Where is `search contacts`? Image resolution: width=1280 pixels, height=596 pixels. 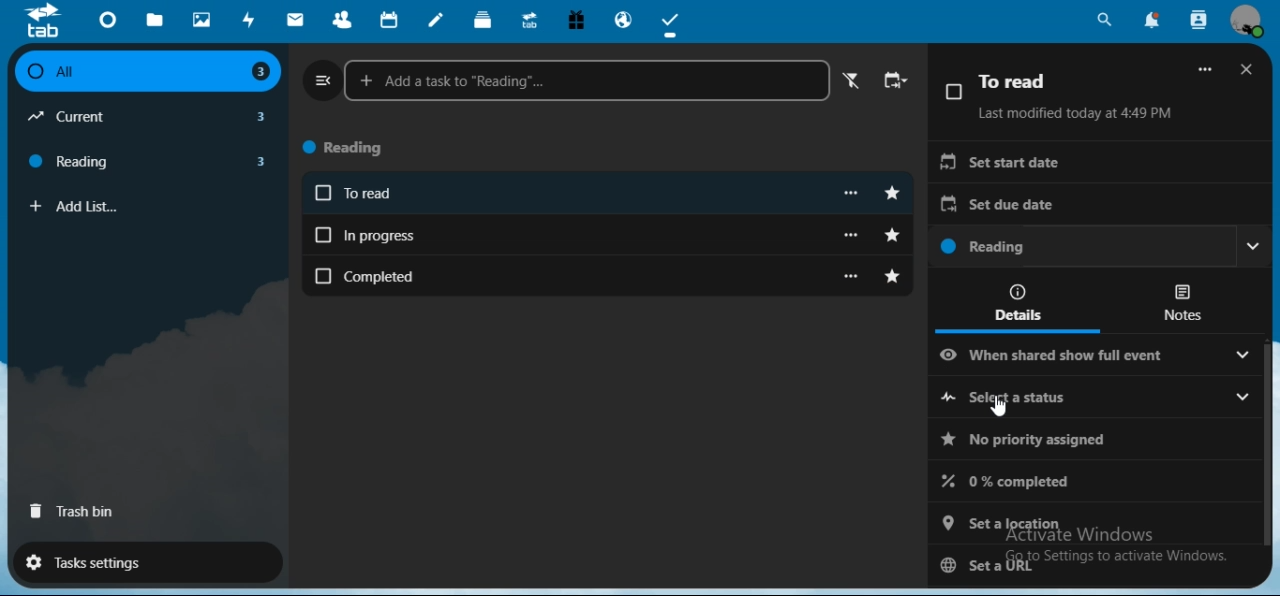 search contacts is located at coordinates (1200, 18).